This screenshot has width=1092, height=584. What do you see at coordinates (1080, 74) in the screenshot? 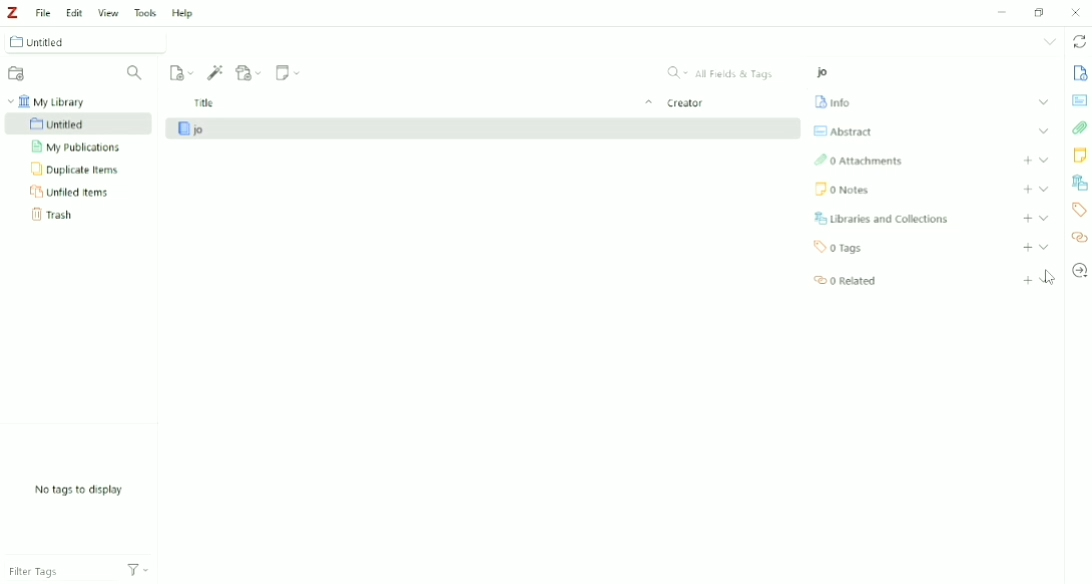
I see `Info` at bounding box center [1080, 74].